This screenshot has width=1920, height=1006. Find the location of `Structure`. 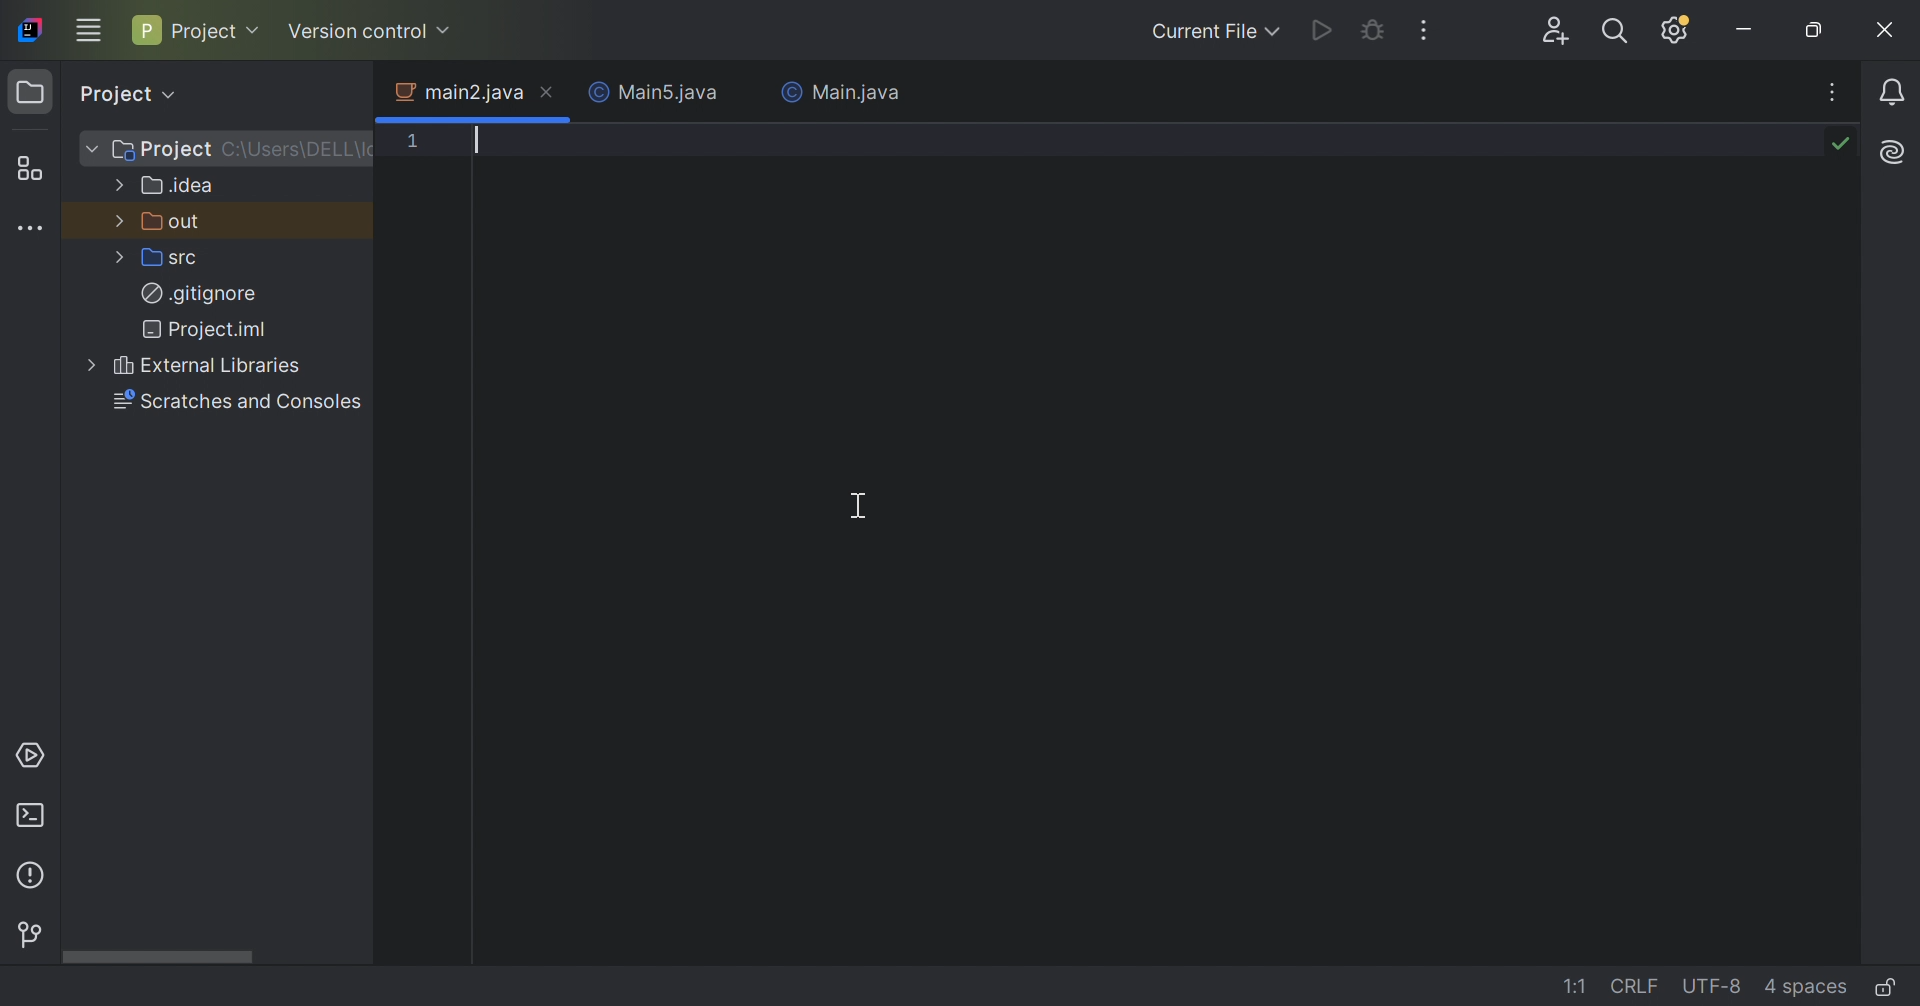

Structure is located at coordinates (39, 169).